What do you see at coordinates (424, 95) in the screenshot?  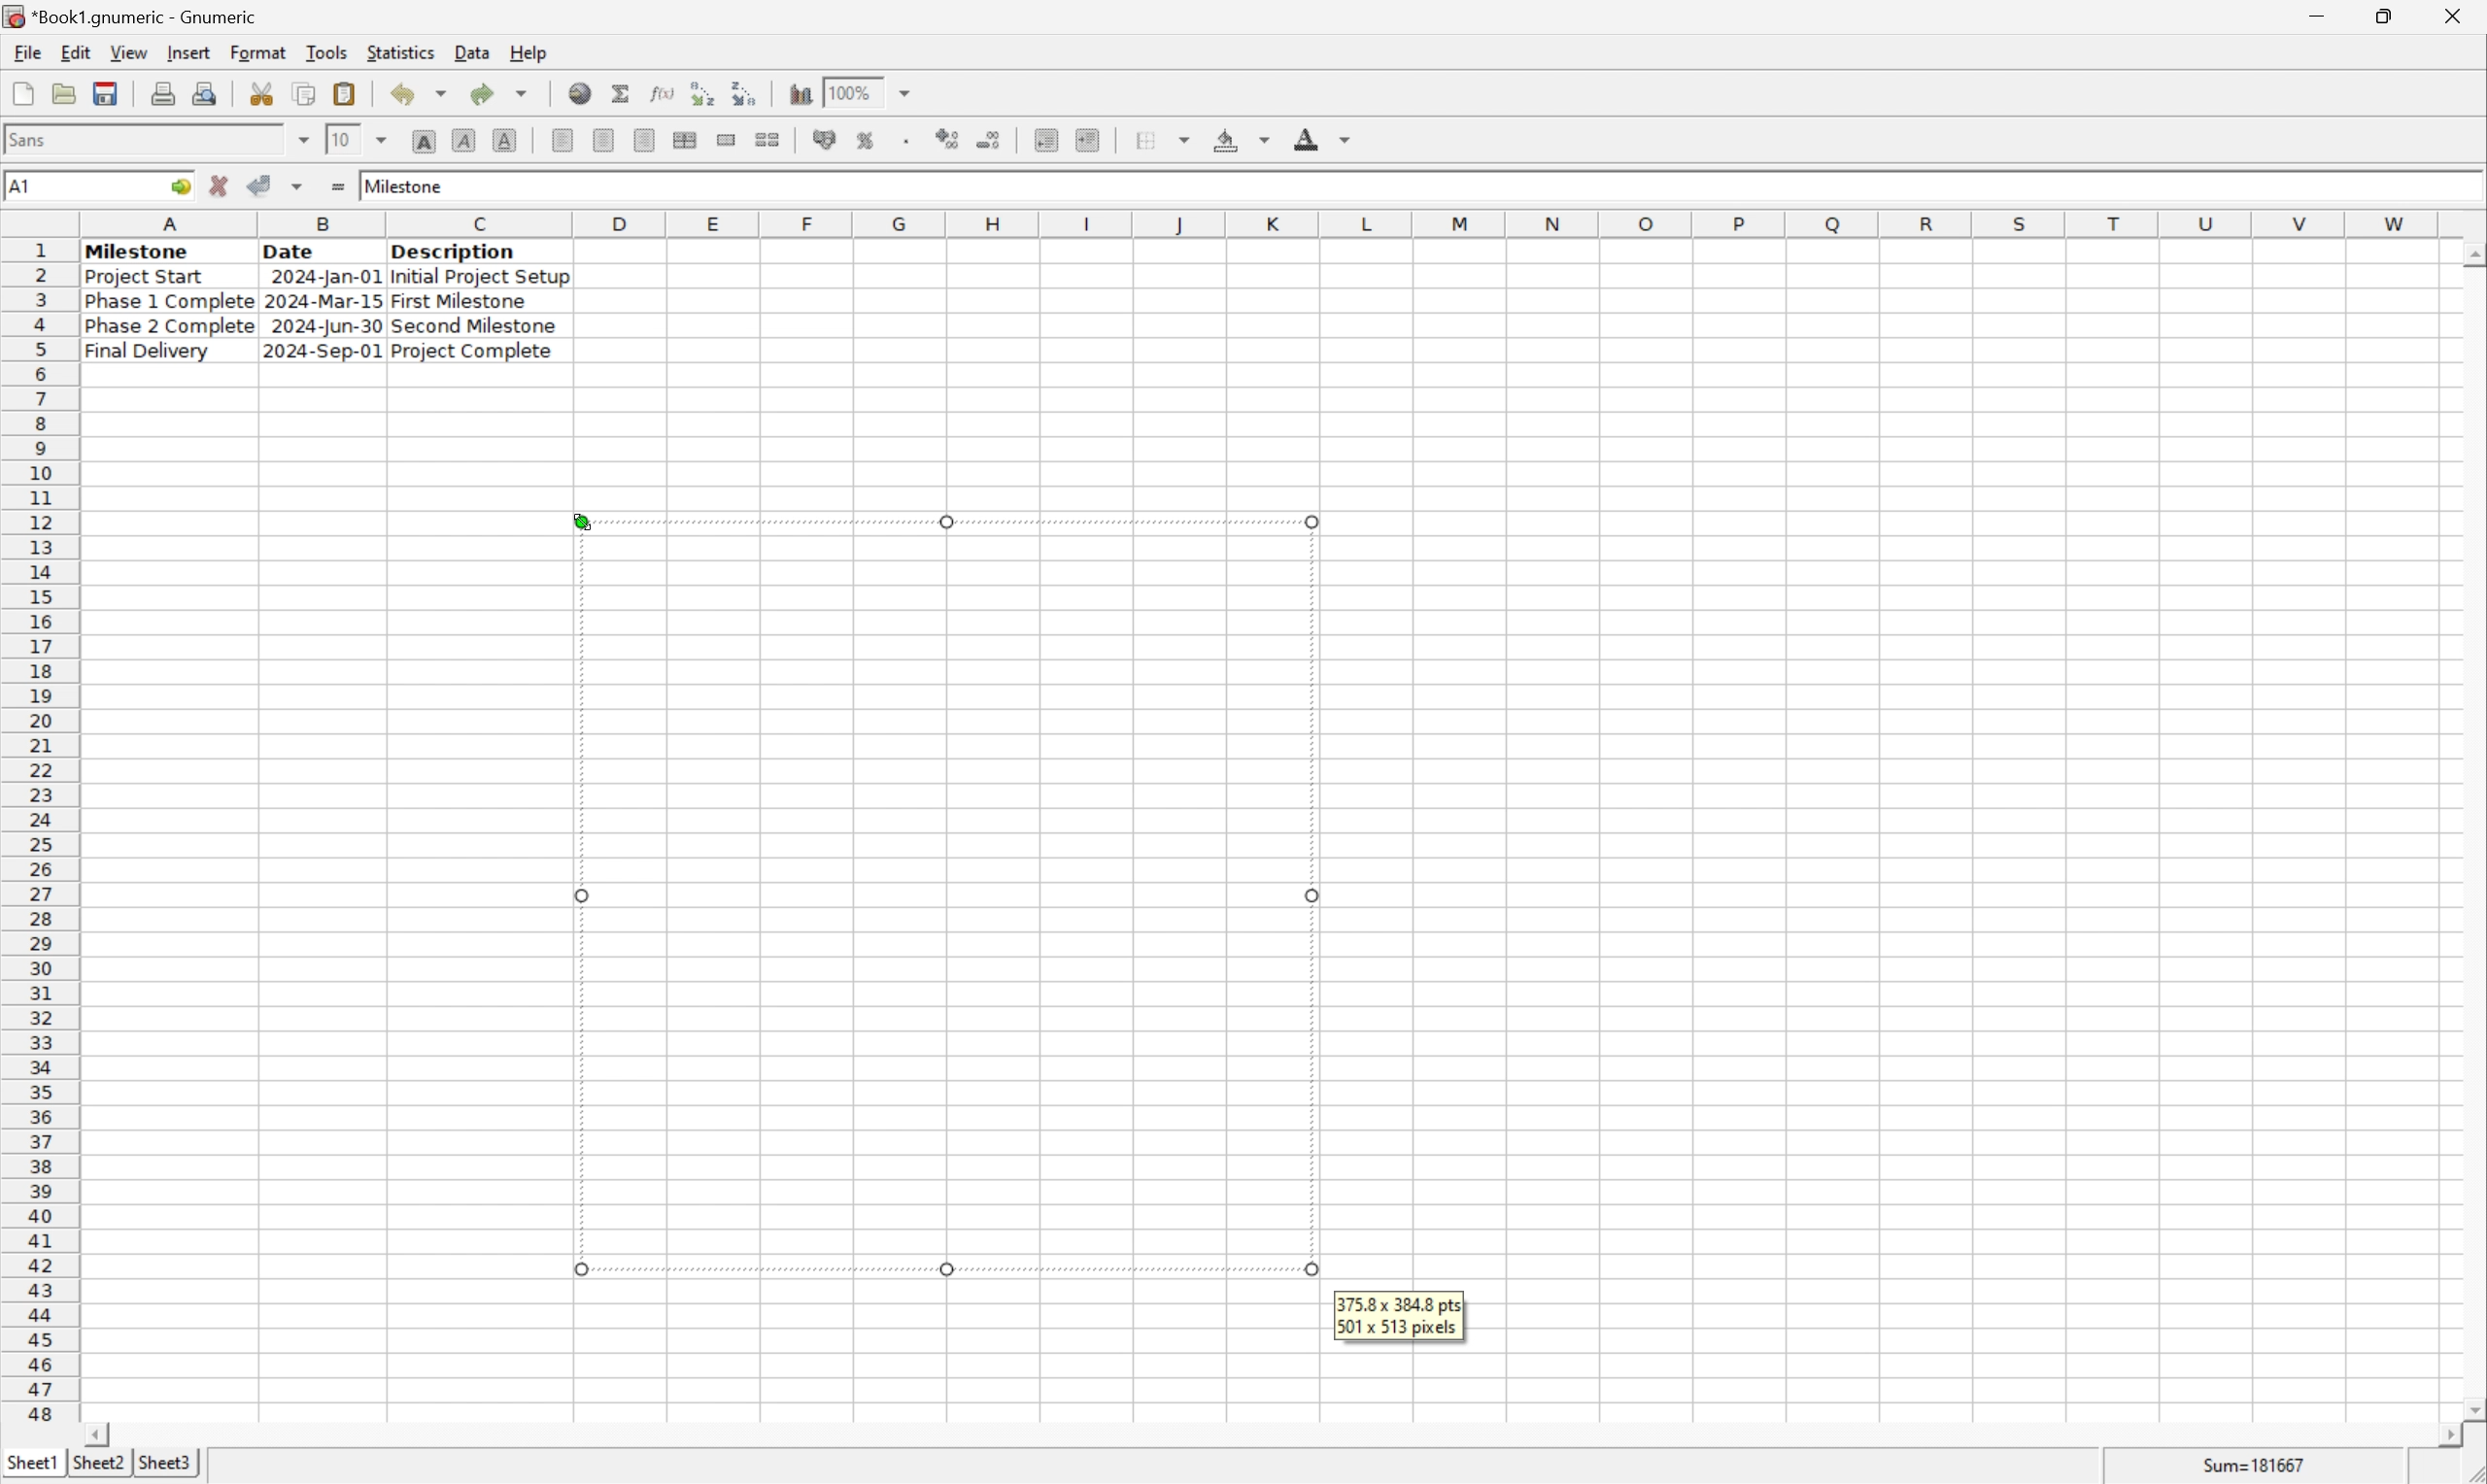 I see `undo` at bounding box center [424, 95].